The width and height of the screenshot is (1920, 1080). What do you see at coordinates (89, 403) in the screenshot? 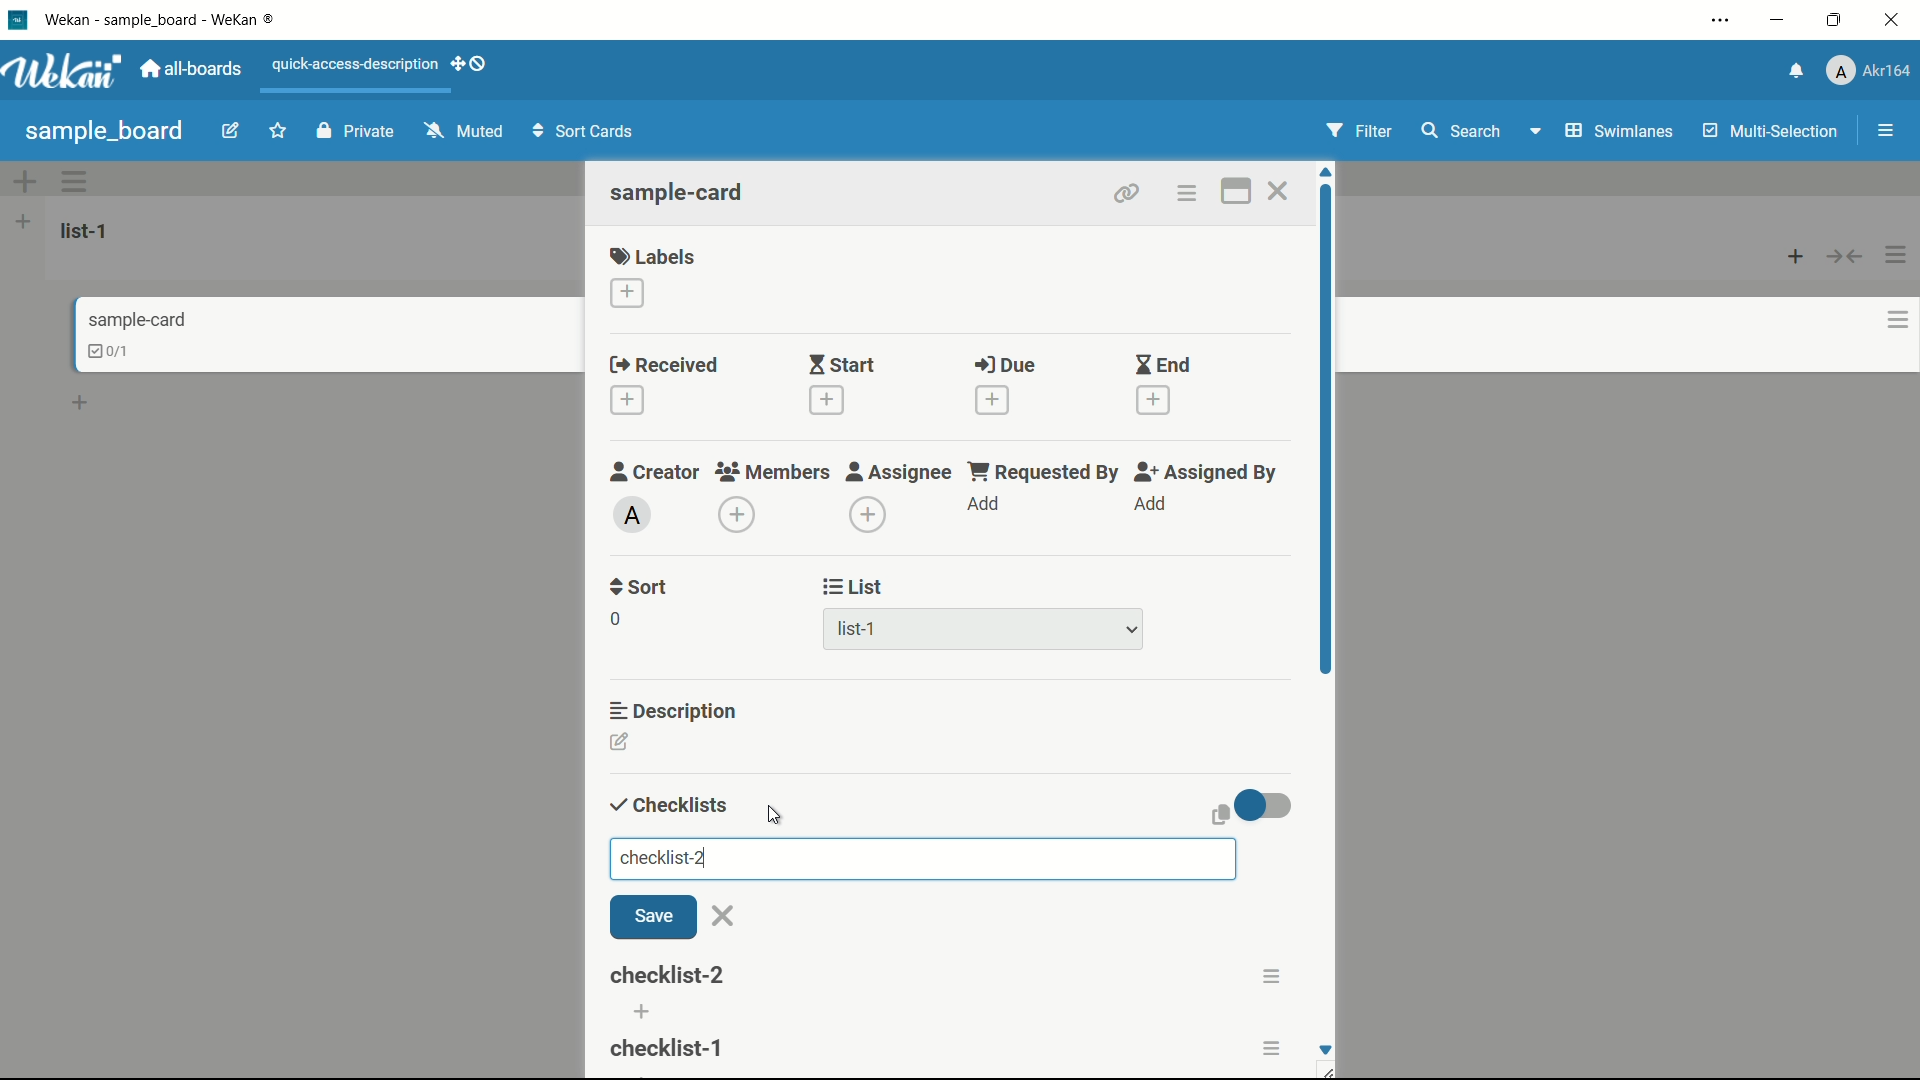
I see `add card bottom` at bounding box center [89, 403].